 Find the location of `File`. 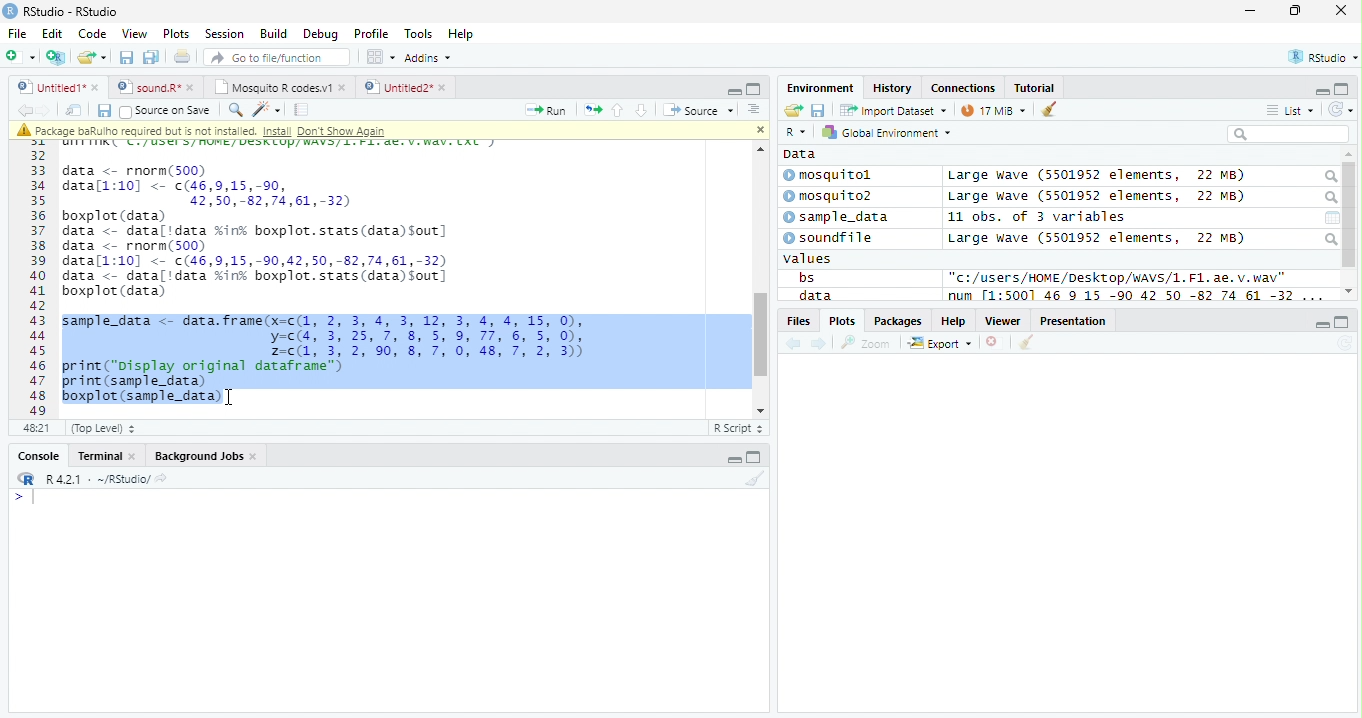

File is located at coordinates (18, 34).